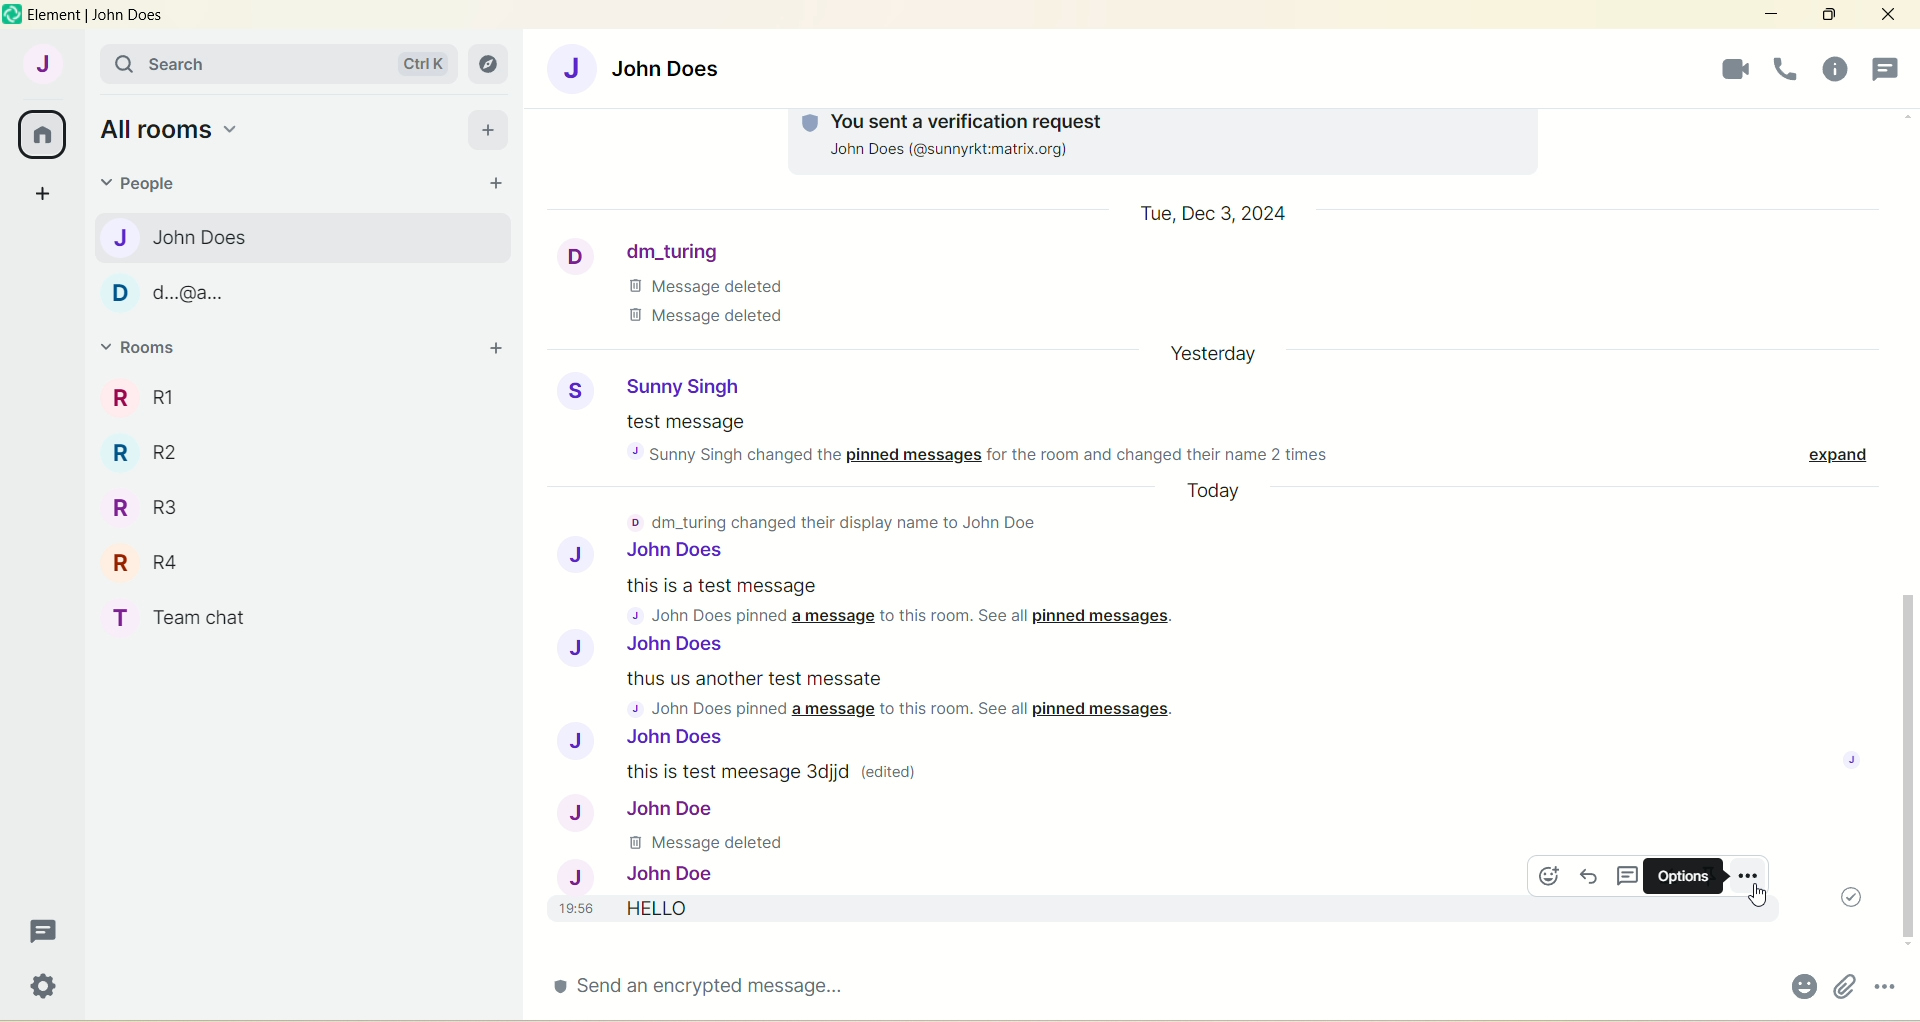 Image resolution: width=1920 pixels, height=1022 pixels. What do you see at coordinates (487, 130) in the screenshot?
I see `add` at bounding box center [487, 130].